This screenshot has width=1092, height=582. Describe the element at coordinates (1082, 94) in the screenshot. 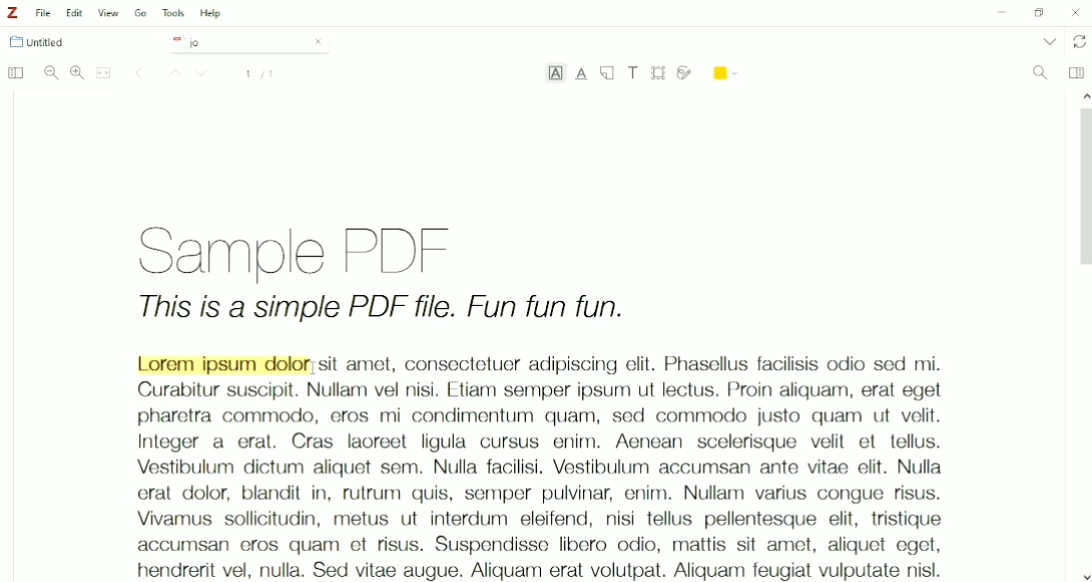

I see `up` at that location.